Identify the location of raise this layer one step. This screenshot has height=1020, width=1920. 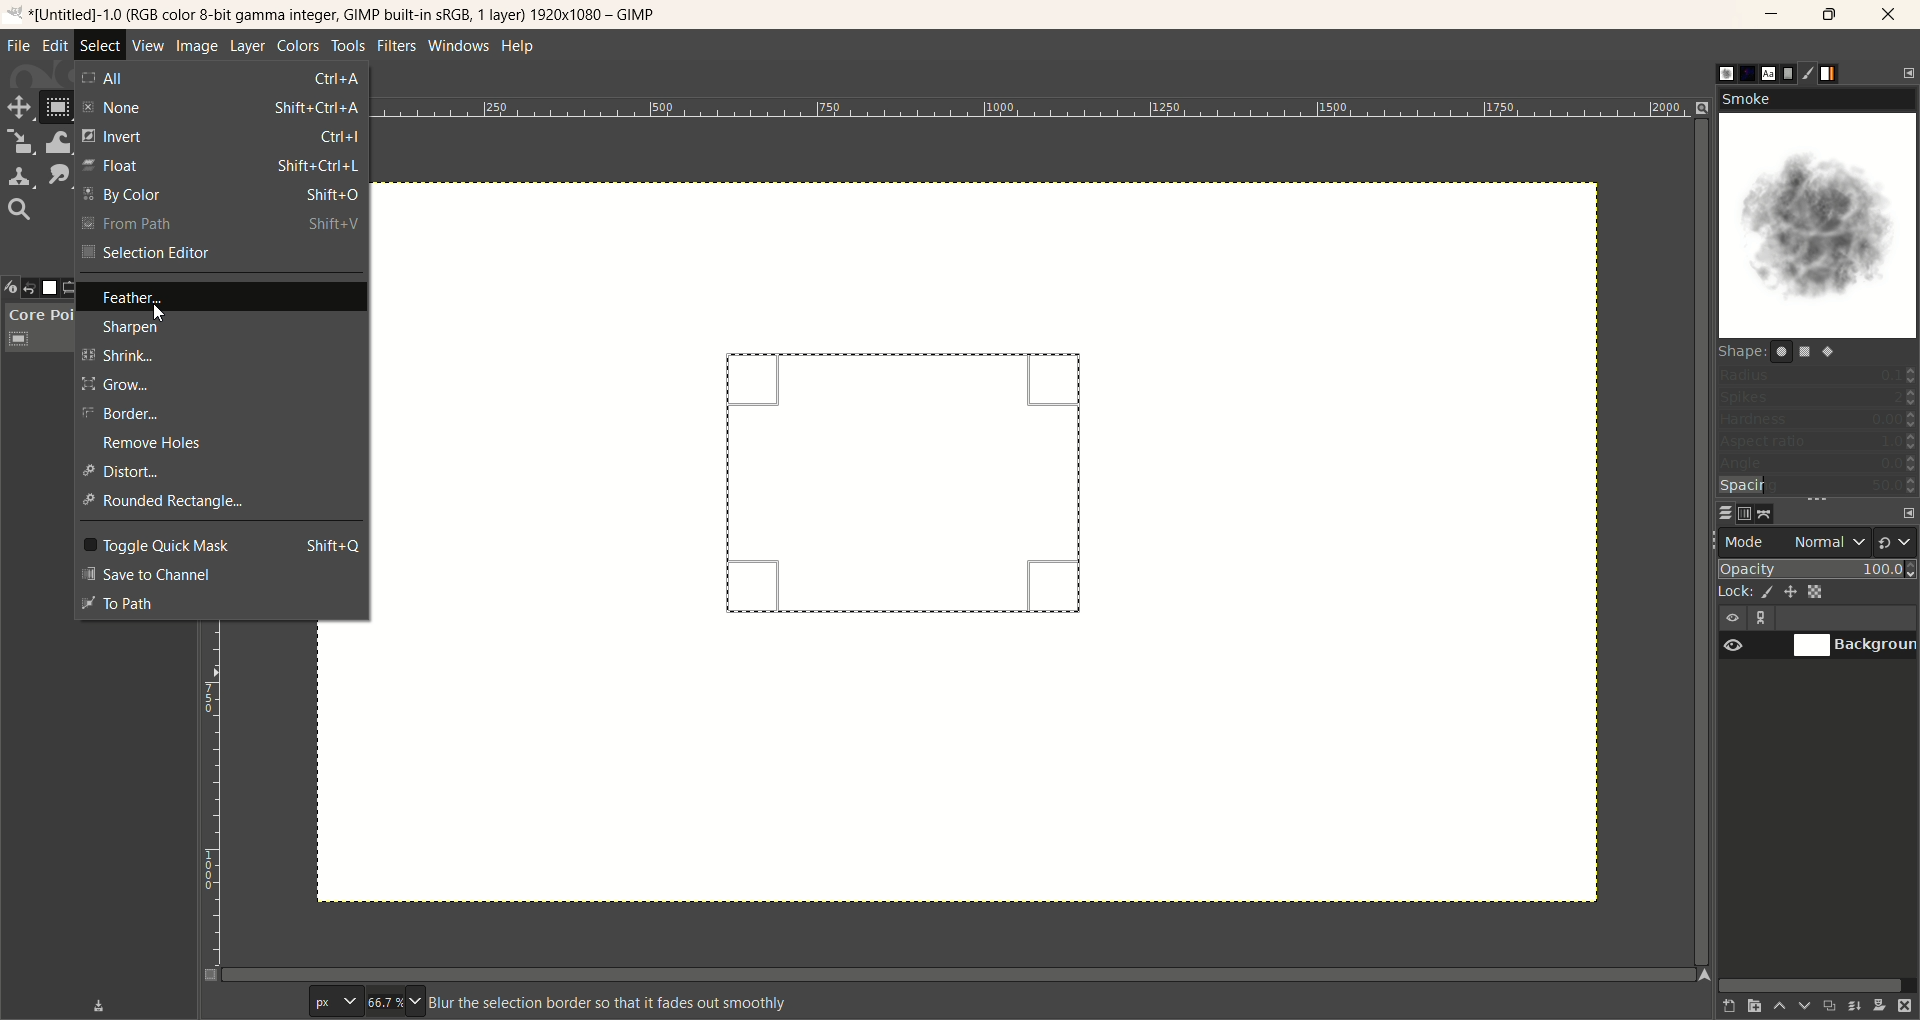
(1780, 1007).